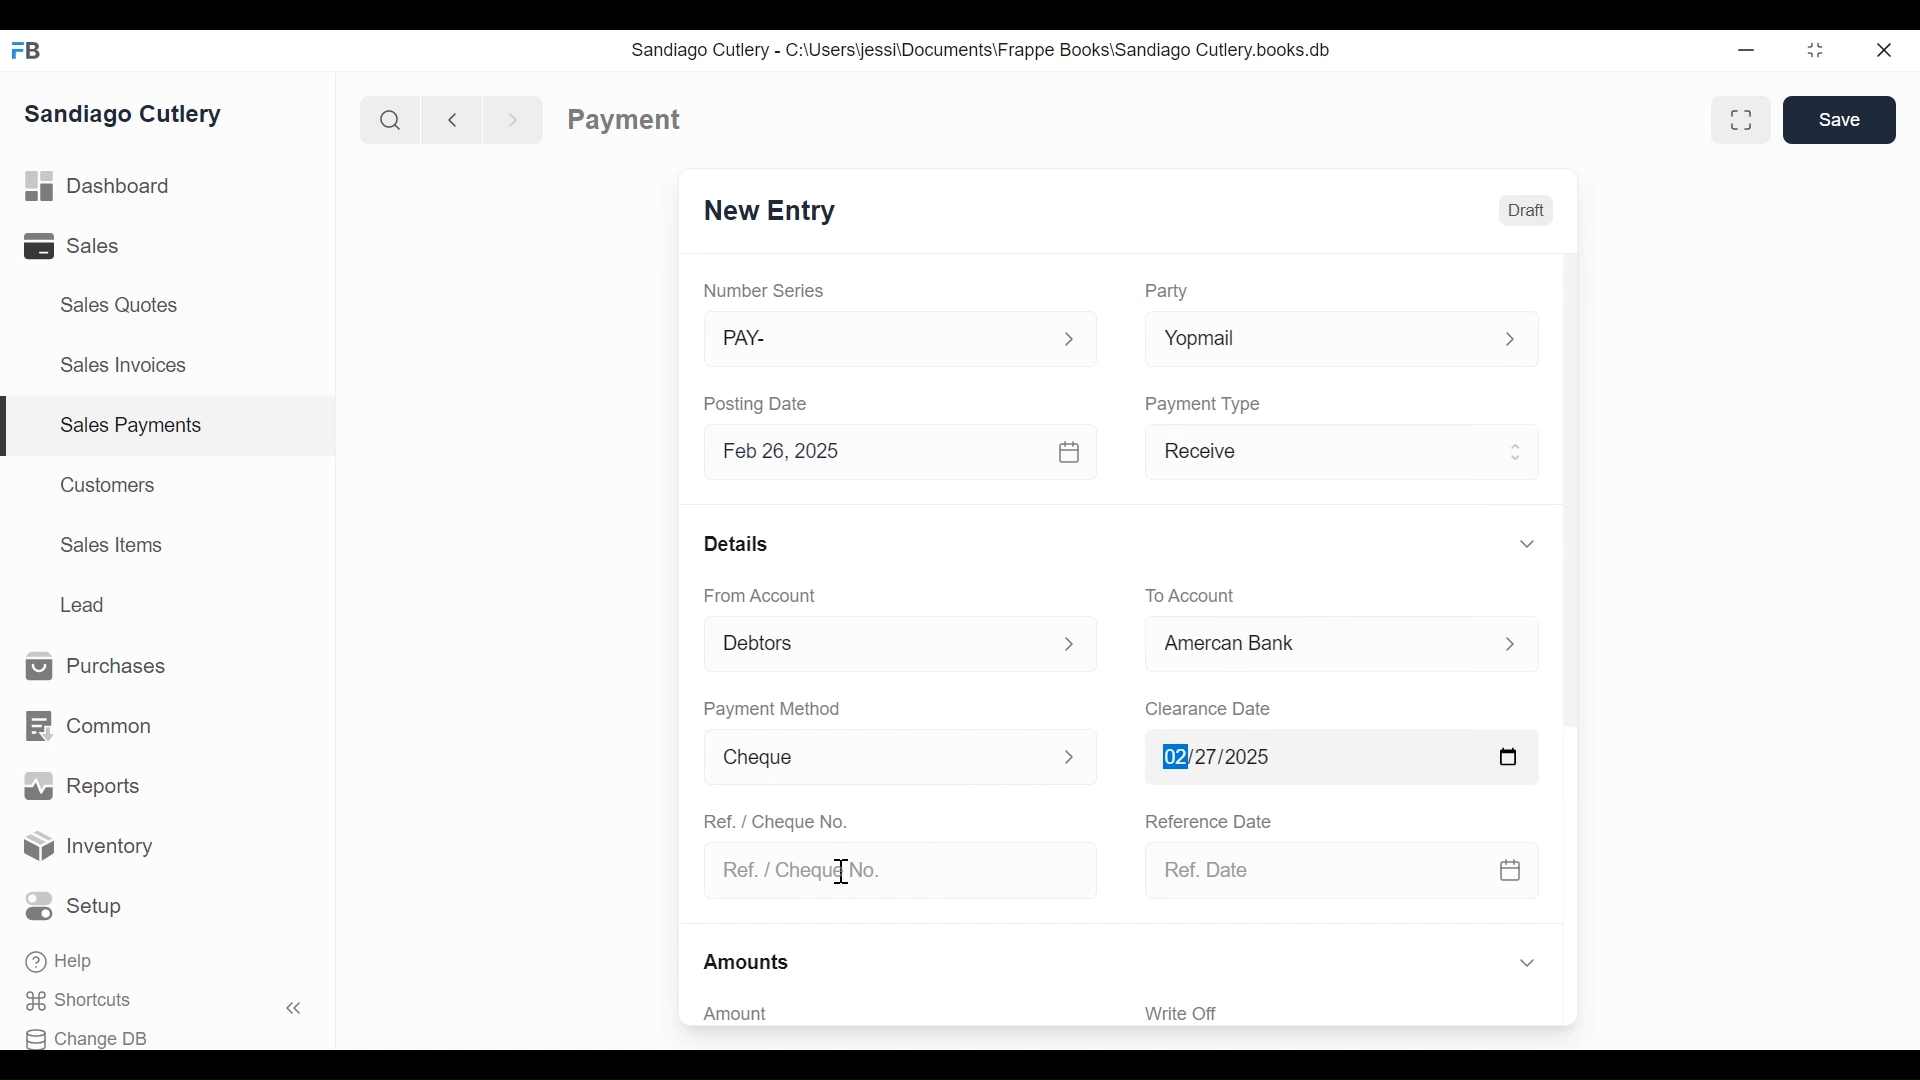 The width and height of the screenshot is (1920, 1080). Describe the element at coordinates (93, 1036) in the screenshot. I see `Change DB` at that location.